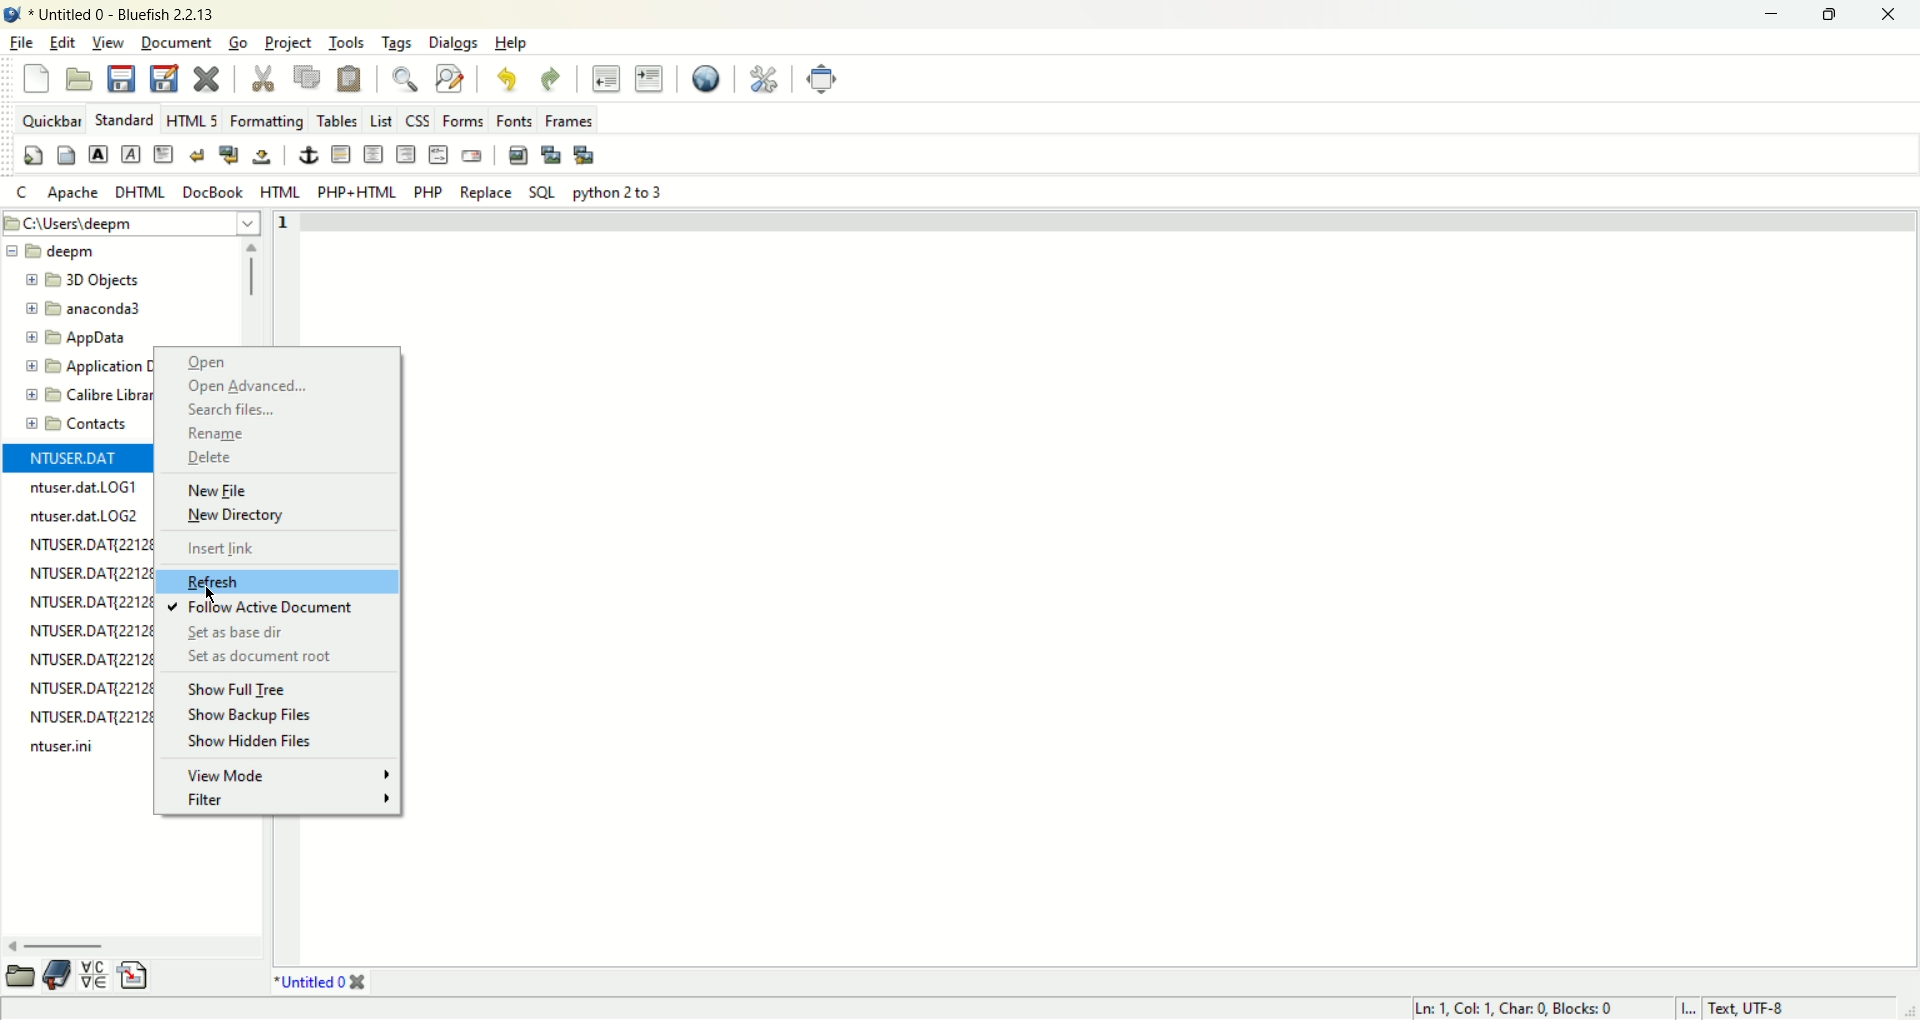  Describe the element at coordinates (762, 80) in the screenshot. I see `preferences` at that location.